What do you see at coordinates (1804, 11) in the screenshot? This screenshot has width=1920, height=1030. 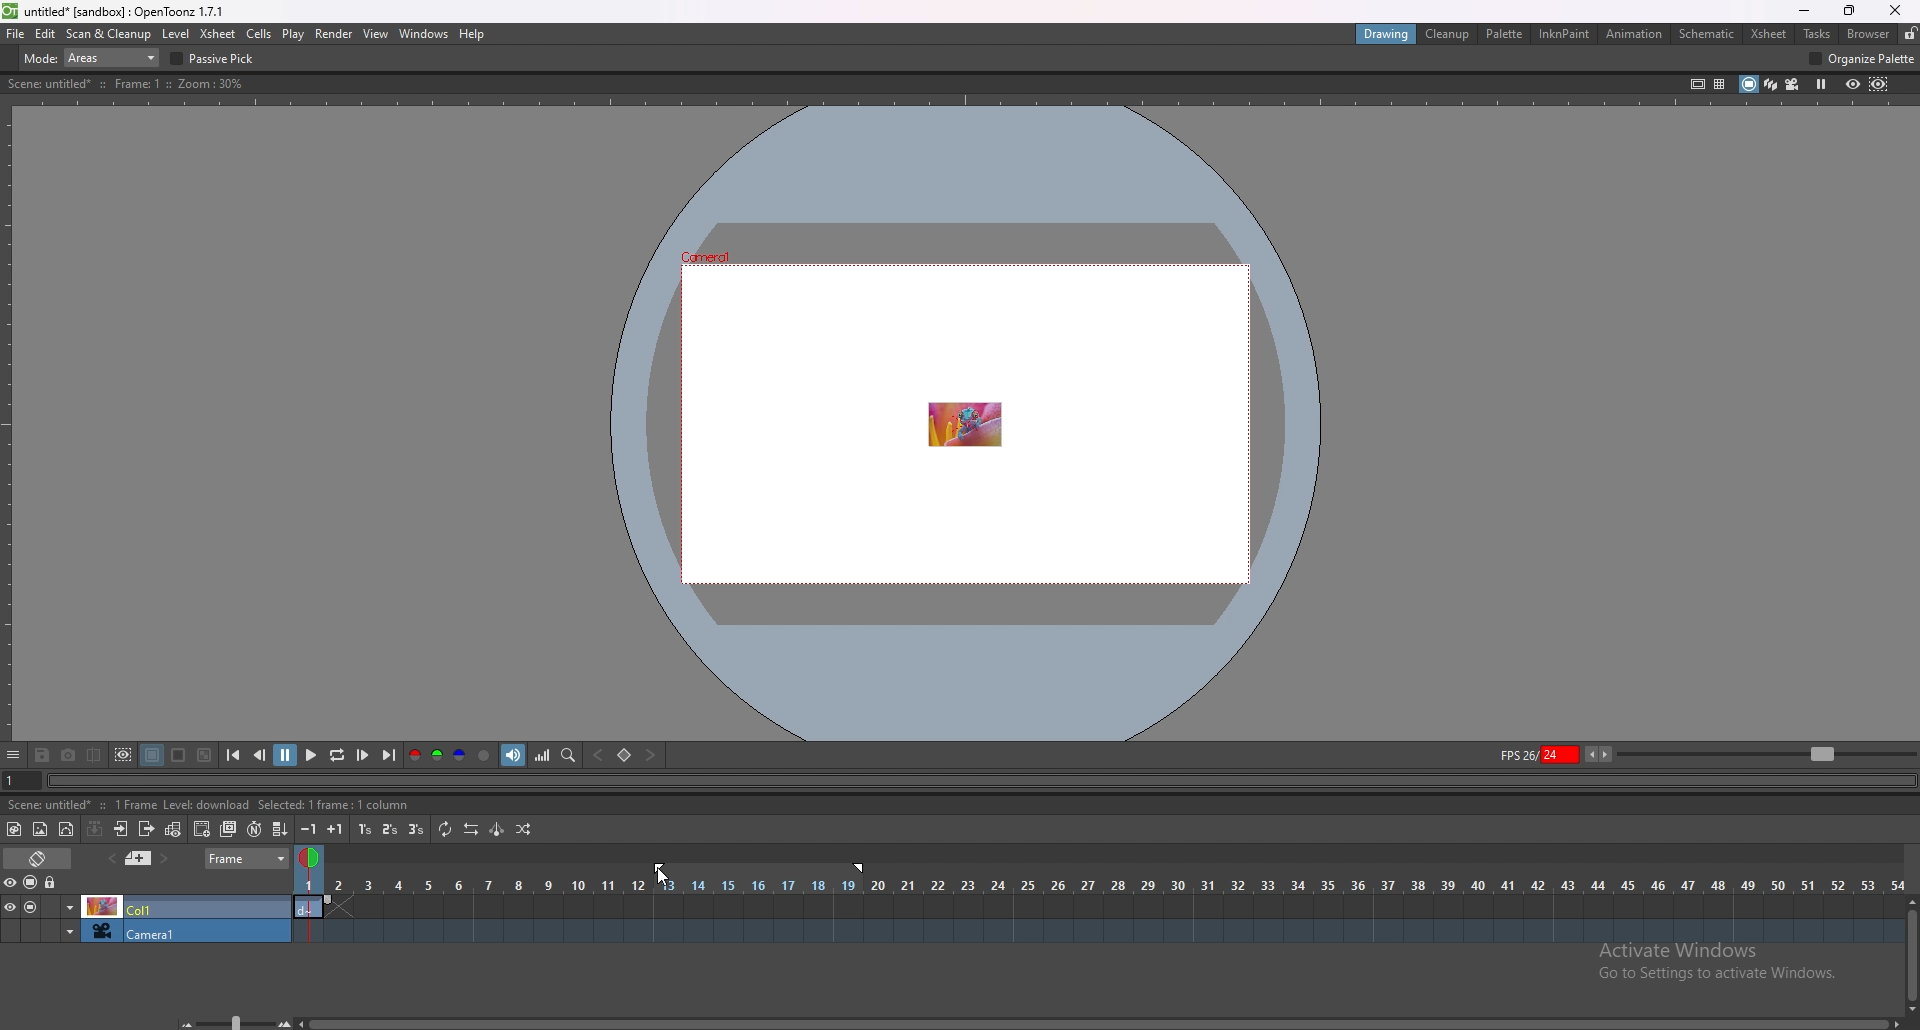 I see `minimize` at bounding box center [1804, 11].